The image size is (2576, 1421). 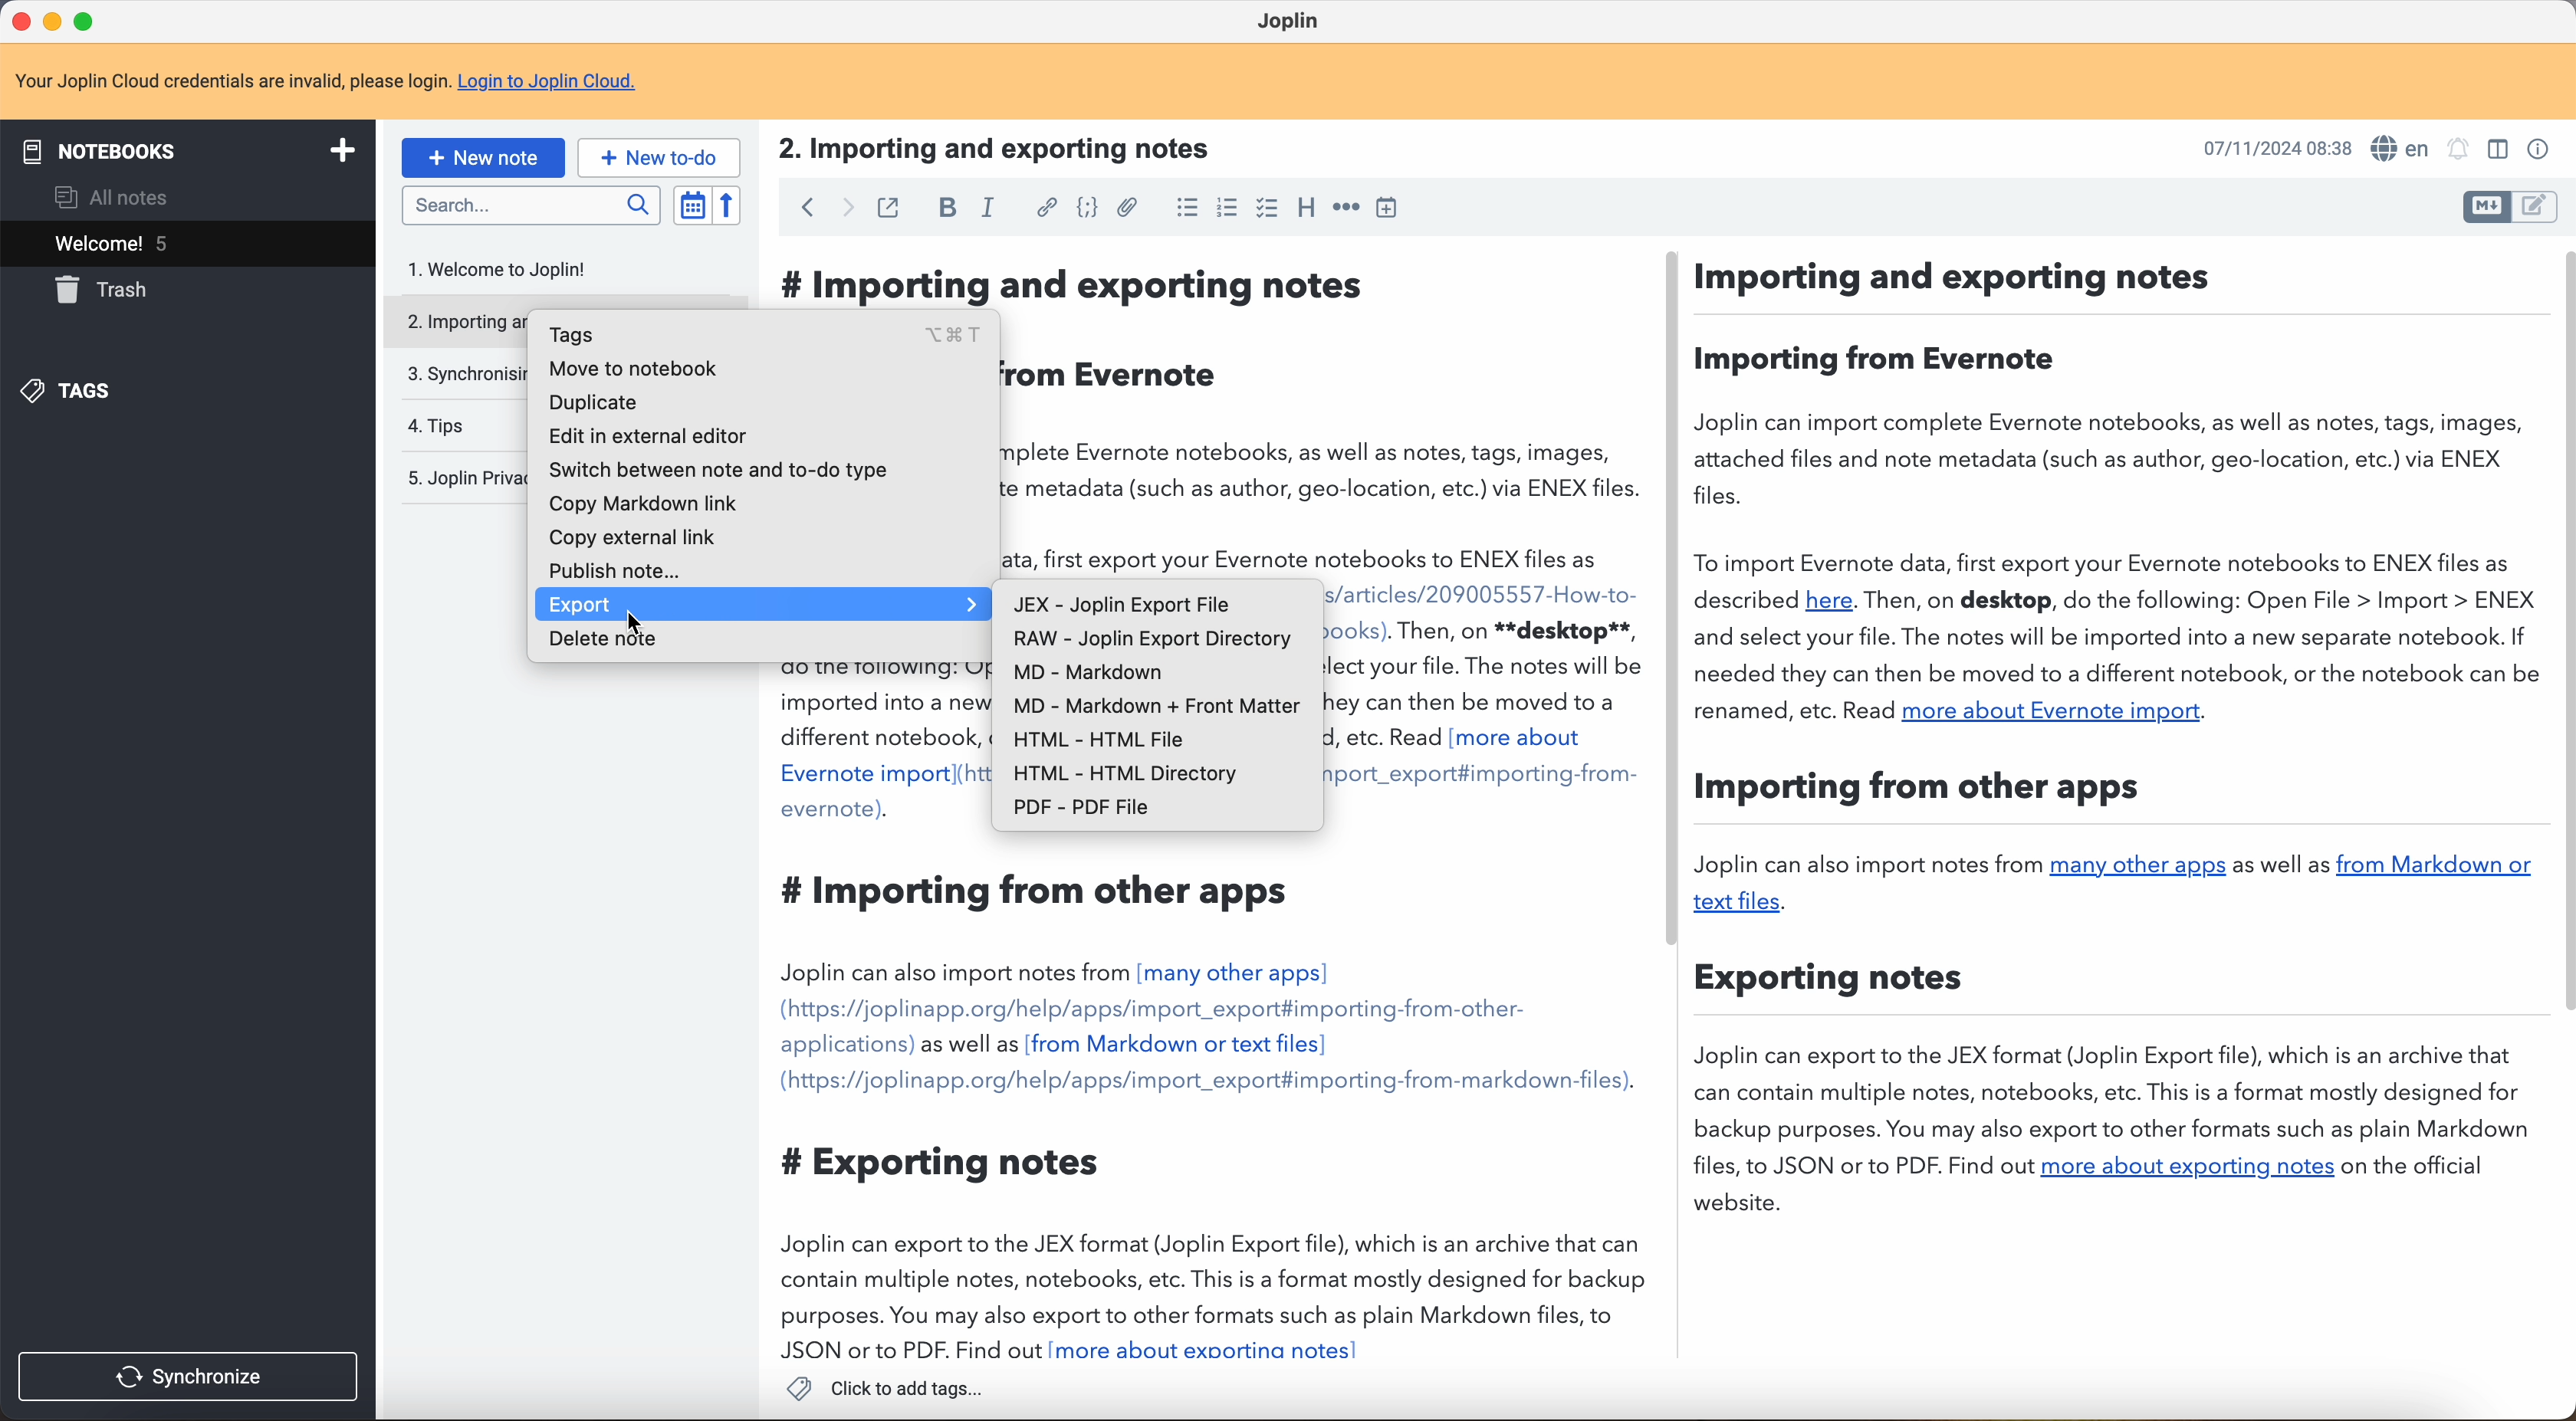 What do you see at coordinates (725, 206) in the screenshot?
I see `reverse sort order` at bounding box center [725, 206].